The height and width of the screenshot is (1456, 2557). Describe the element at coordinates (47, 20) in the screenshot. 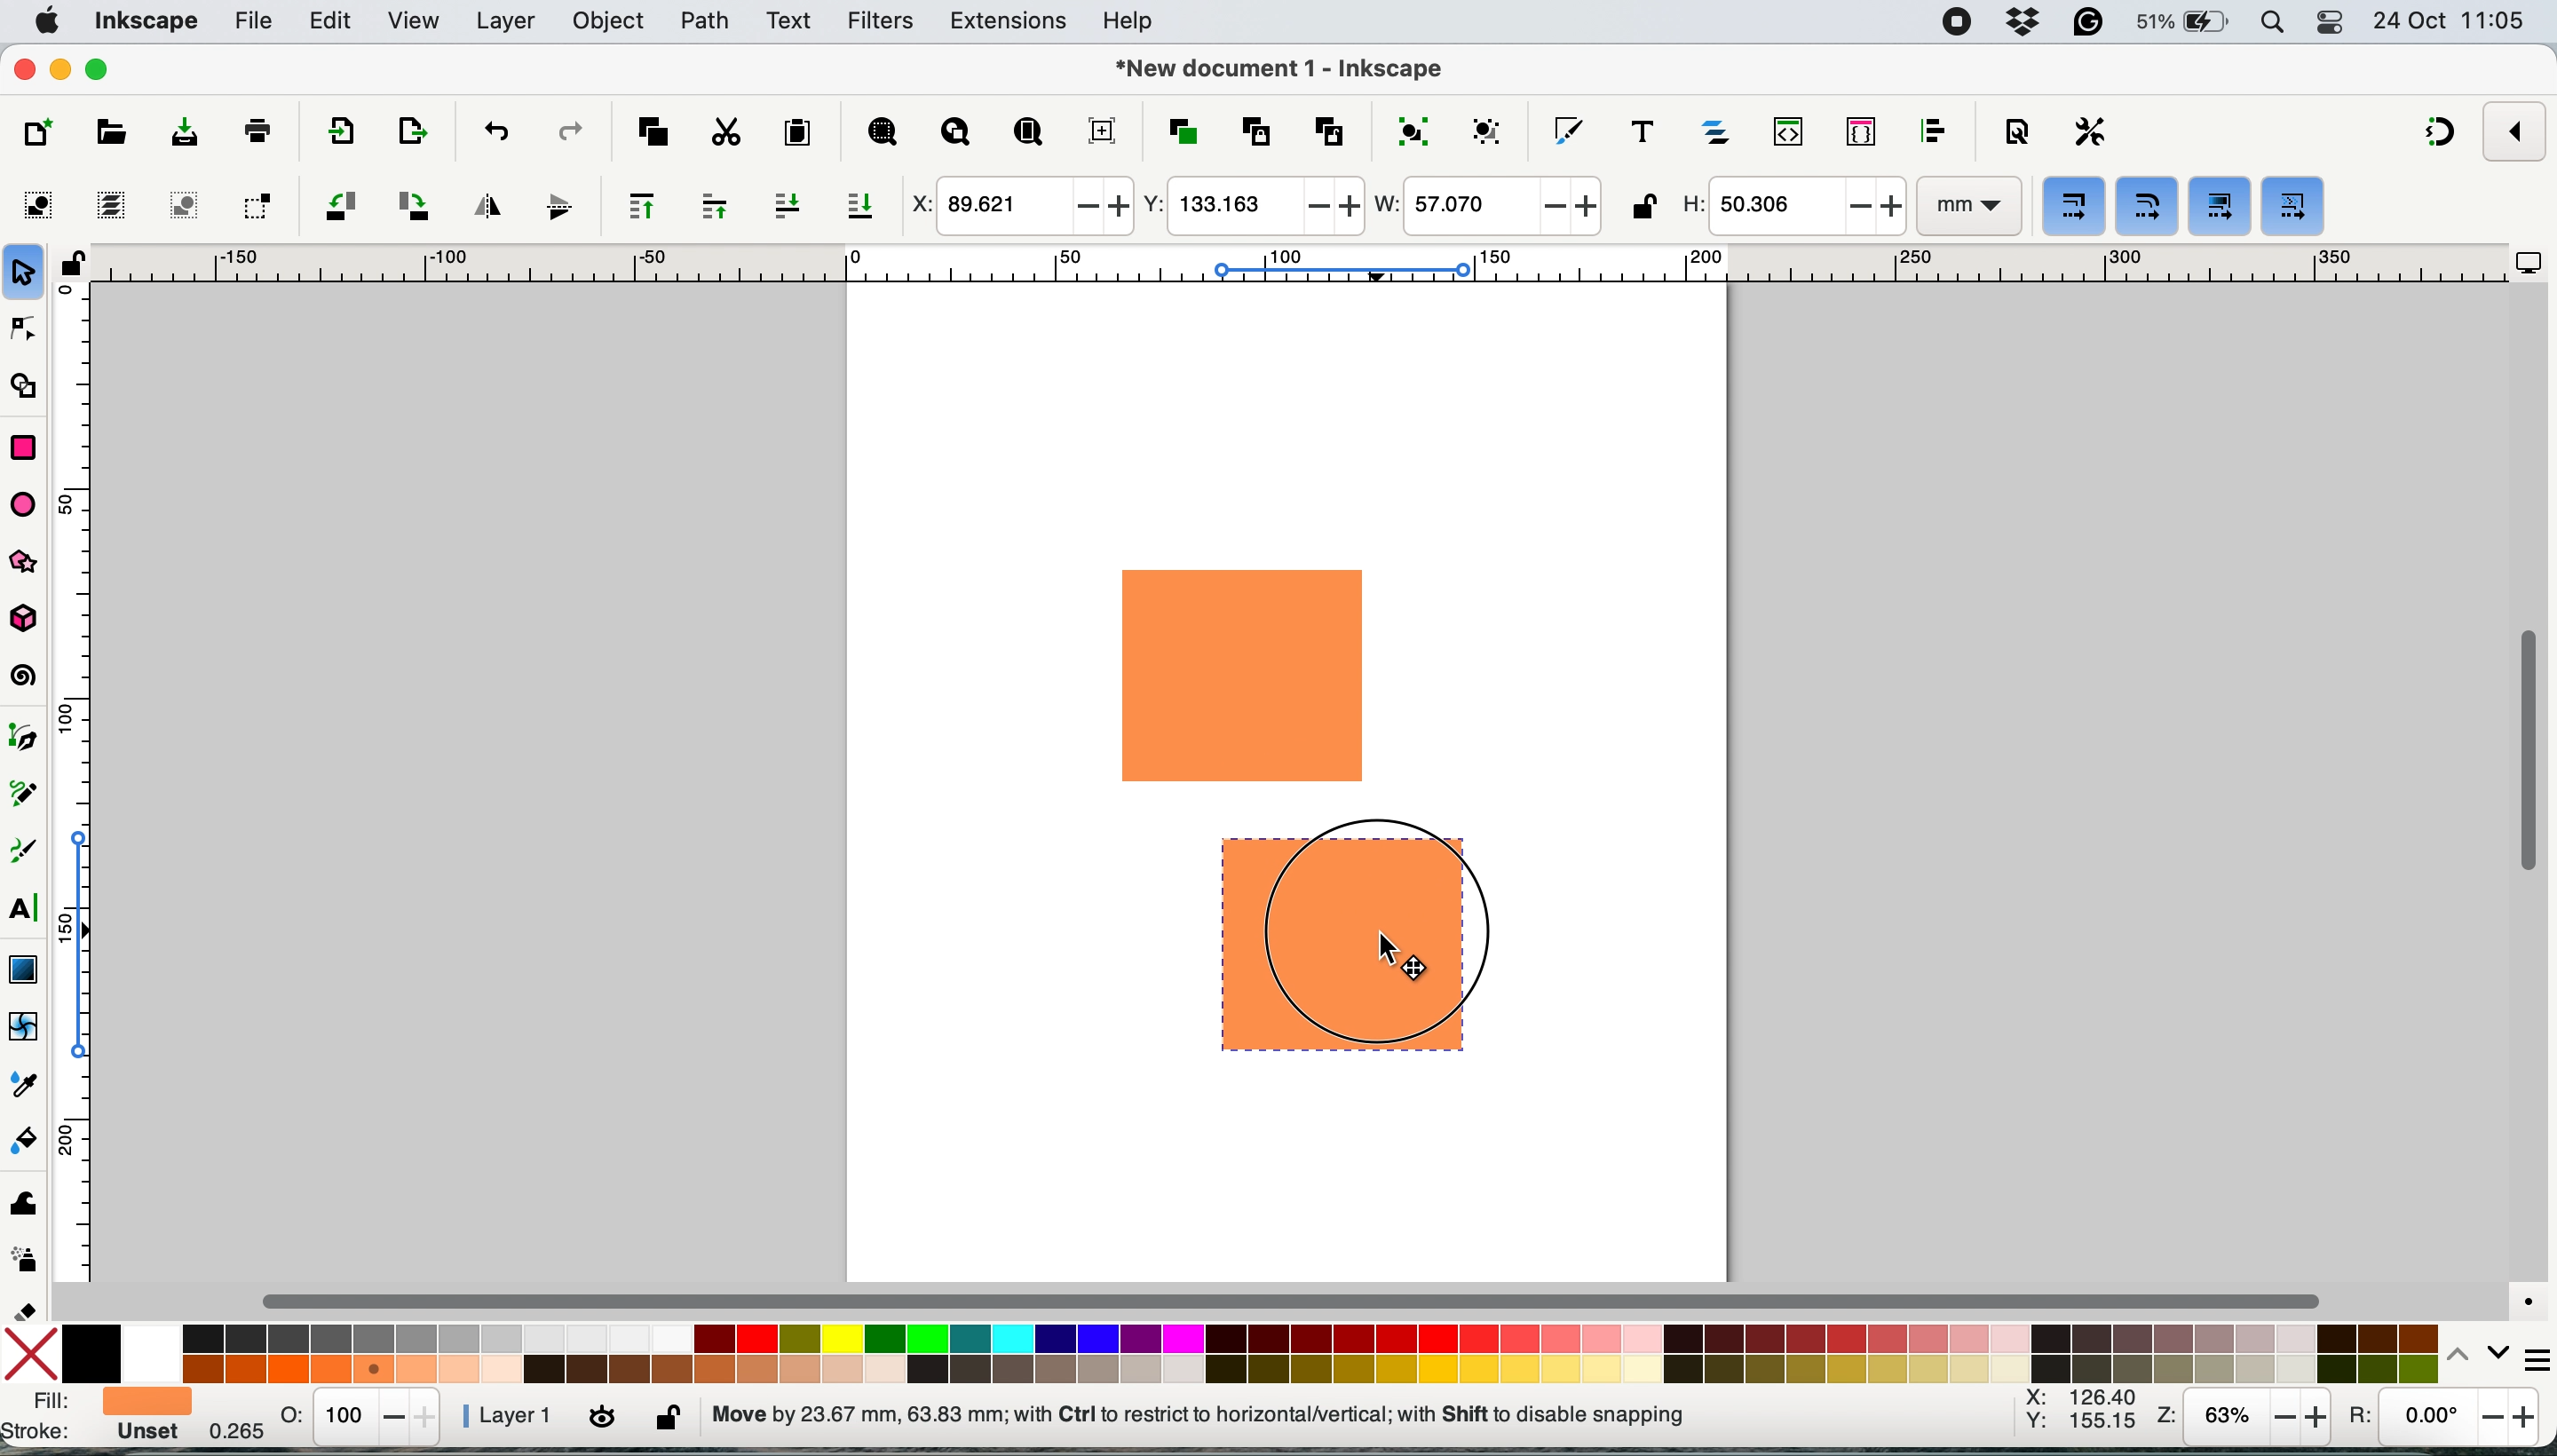

I see `system logo` at that location.